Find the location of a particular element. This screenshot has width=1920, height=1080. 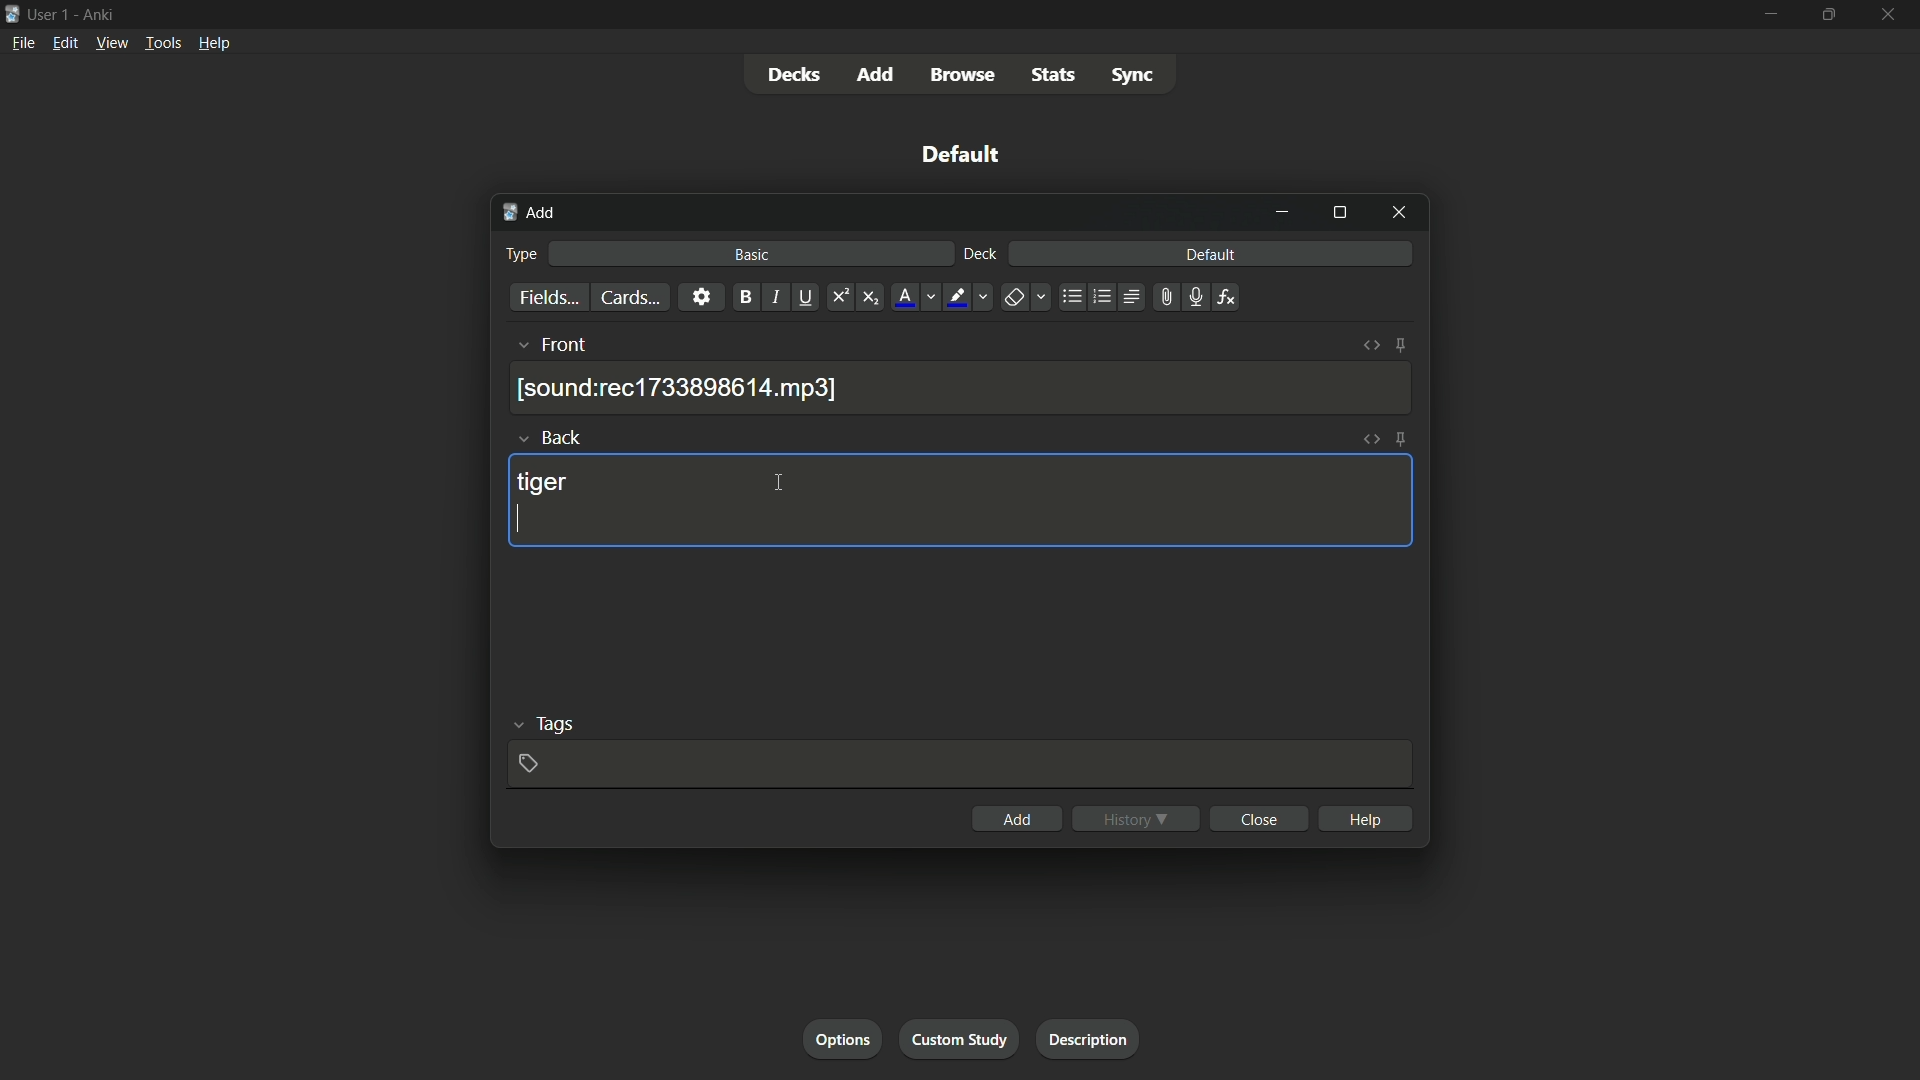

options is located at coordinates (847, 1041).